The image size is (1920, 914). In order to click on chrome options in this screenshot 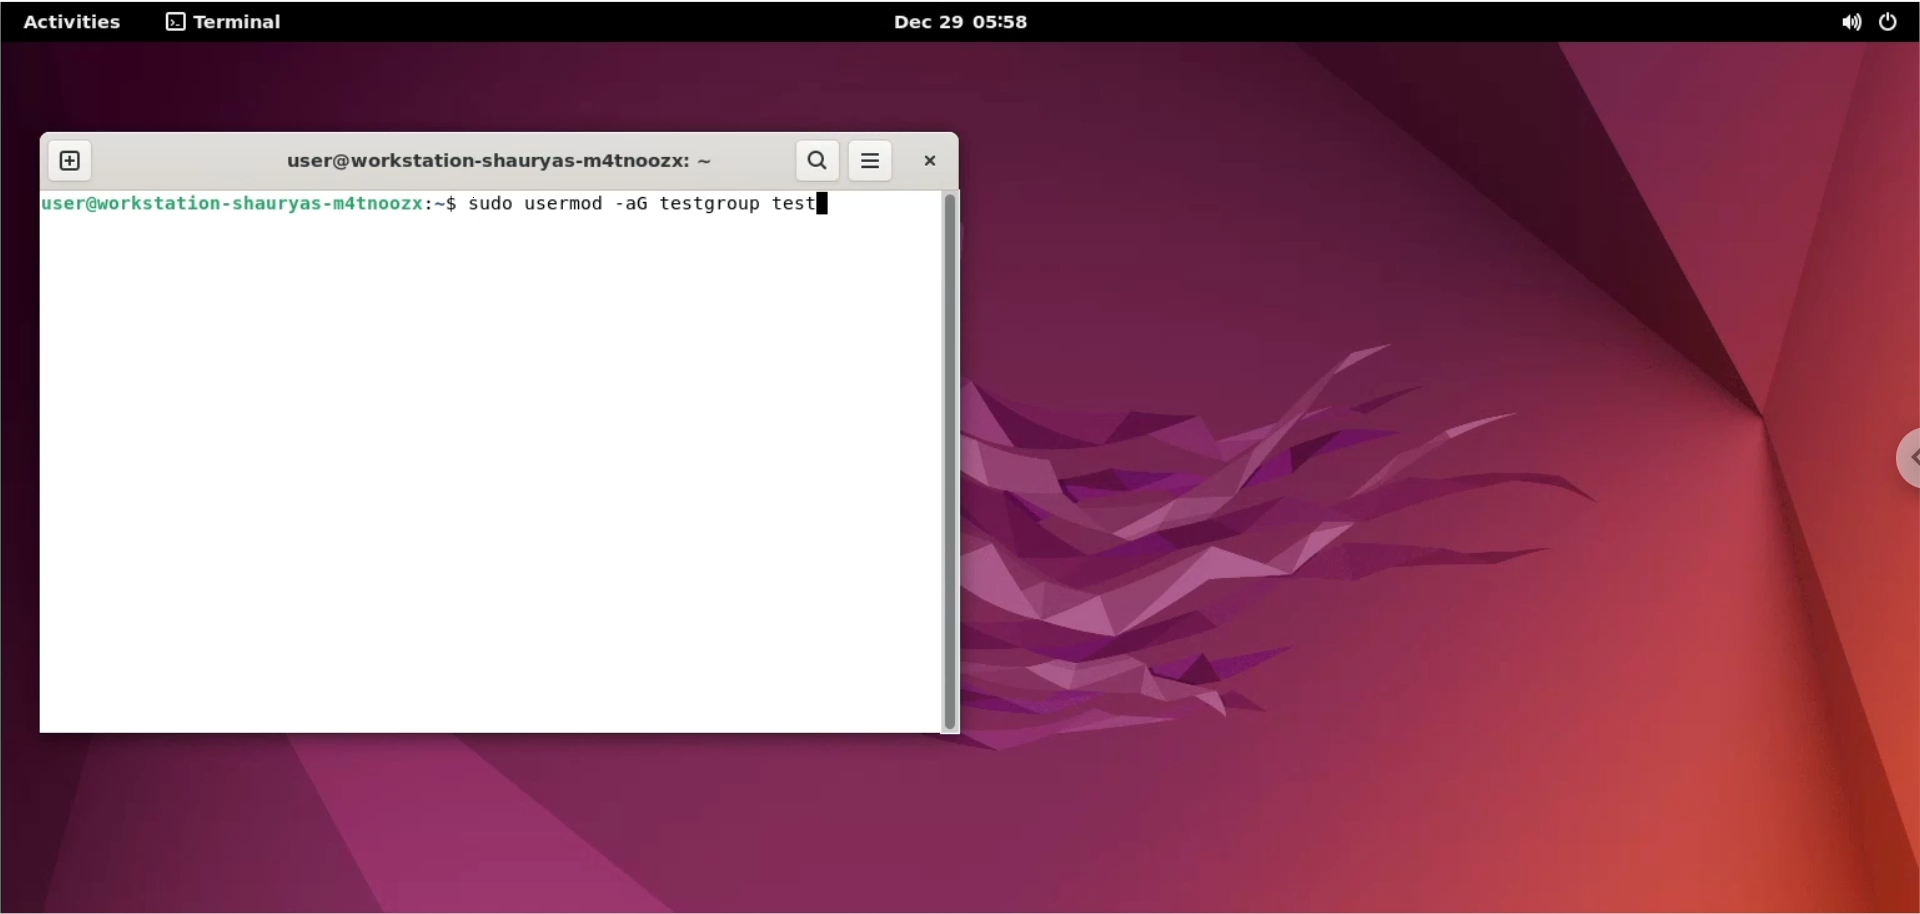, I will do `click(1901, 457)`.